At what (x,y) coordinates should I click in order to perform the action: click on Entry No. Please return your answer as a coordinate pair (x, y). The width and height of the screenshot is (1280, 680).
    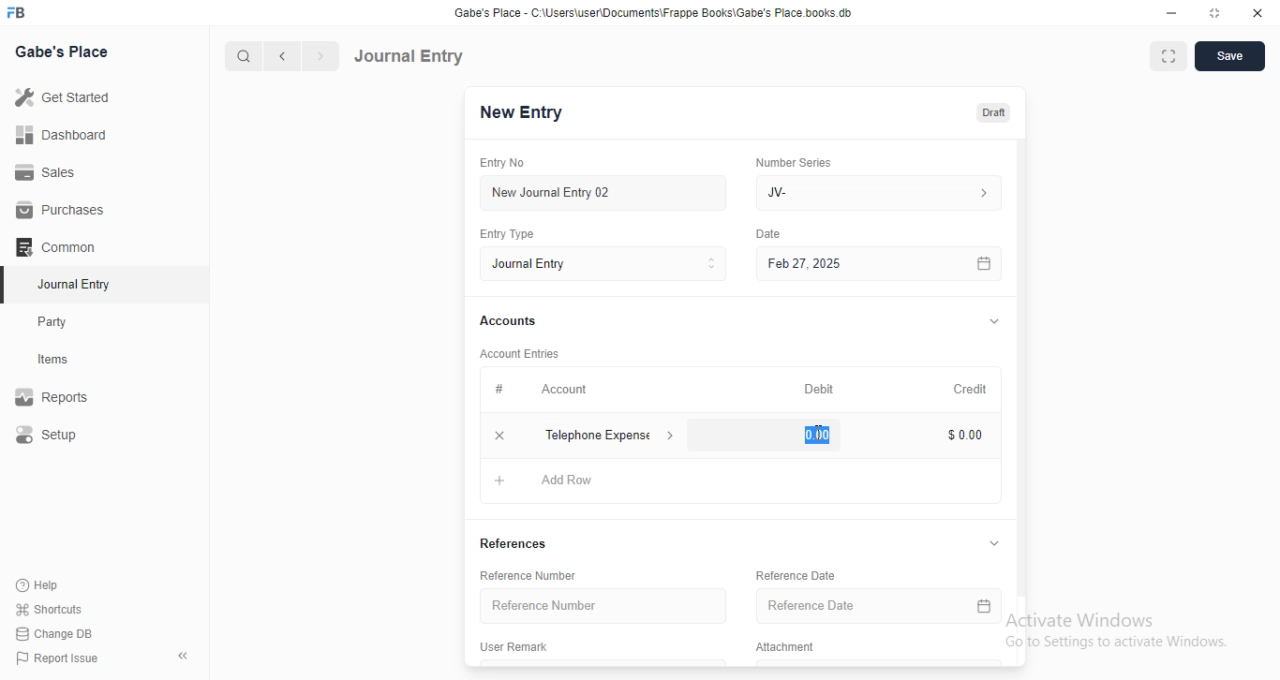
    Looking at the image, I should click on (500, 161).